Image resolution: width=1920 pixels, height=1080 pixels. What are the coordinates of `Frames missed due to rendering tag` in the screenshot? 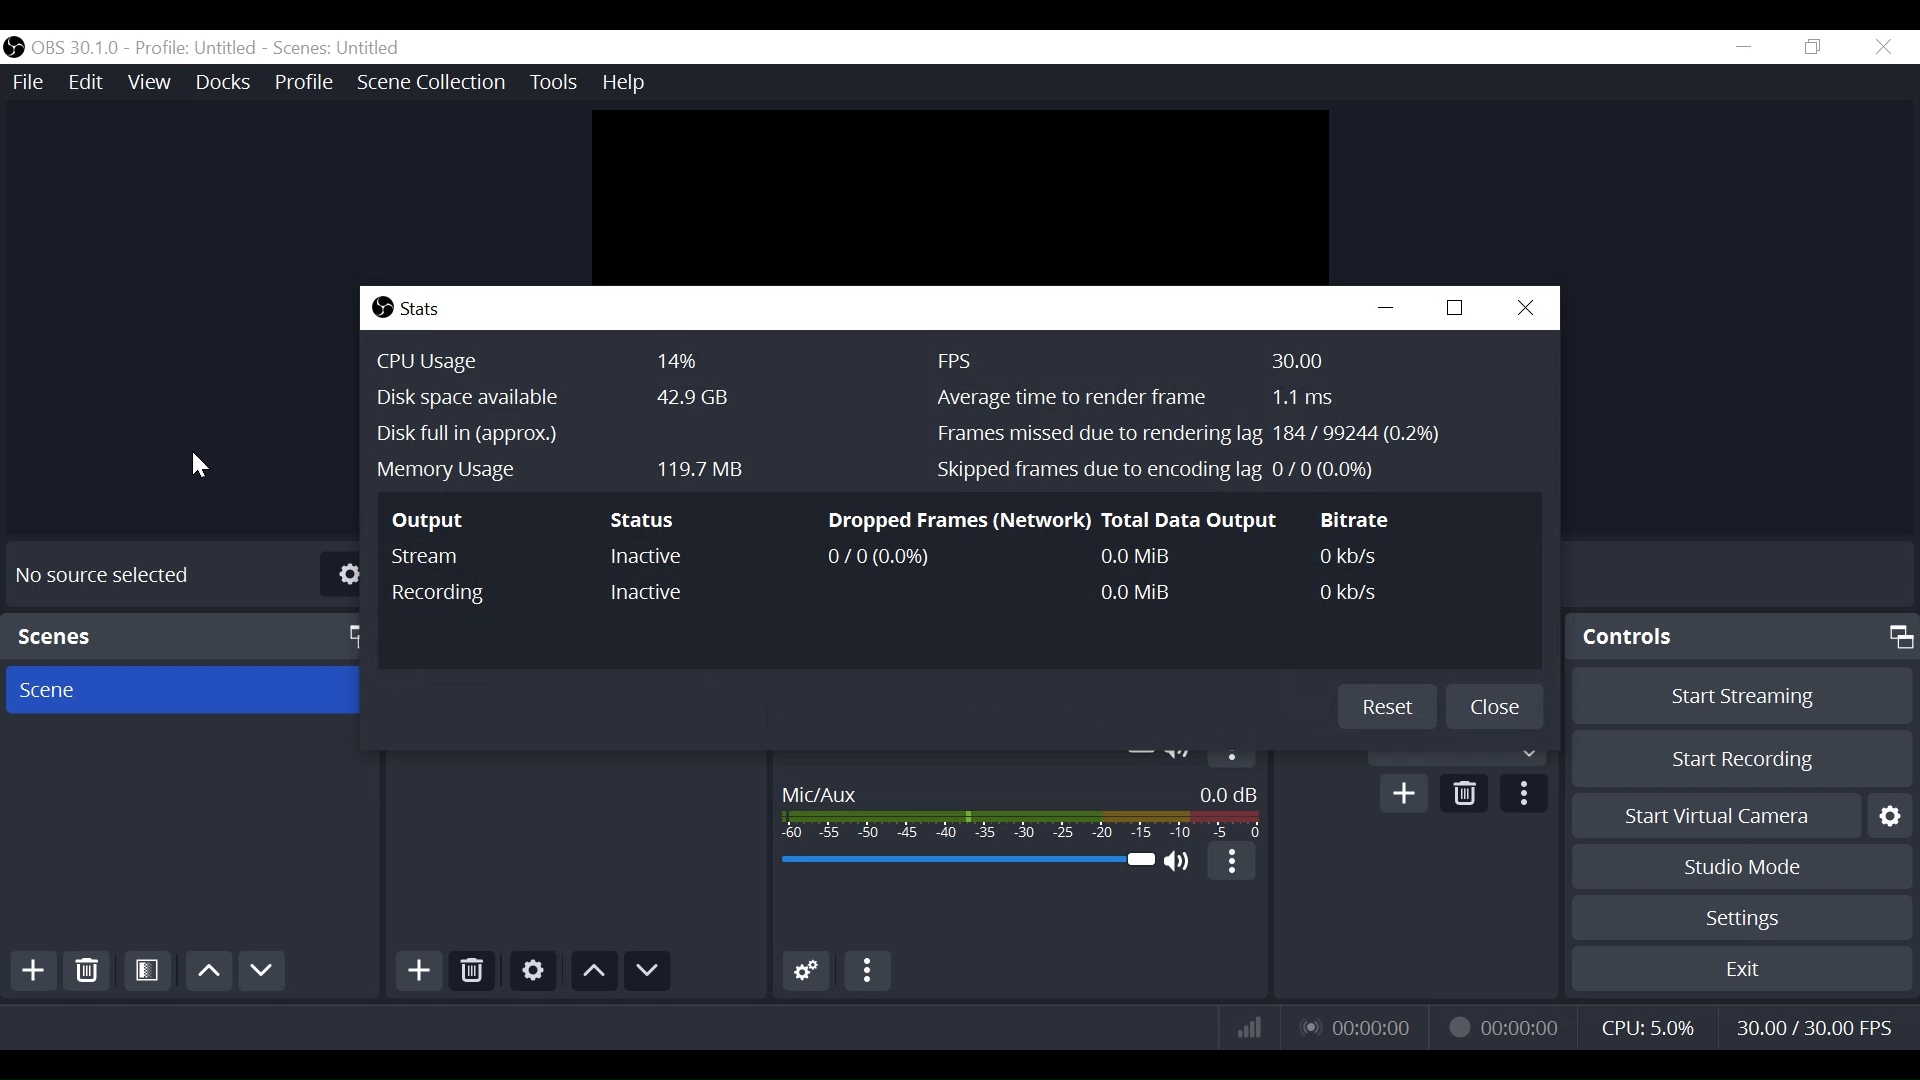 It's located at (1204, 434).